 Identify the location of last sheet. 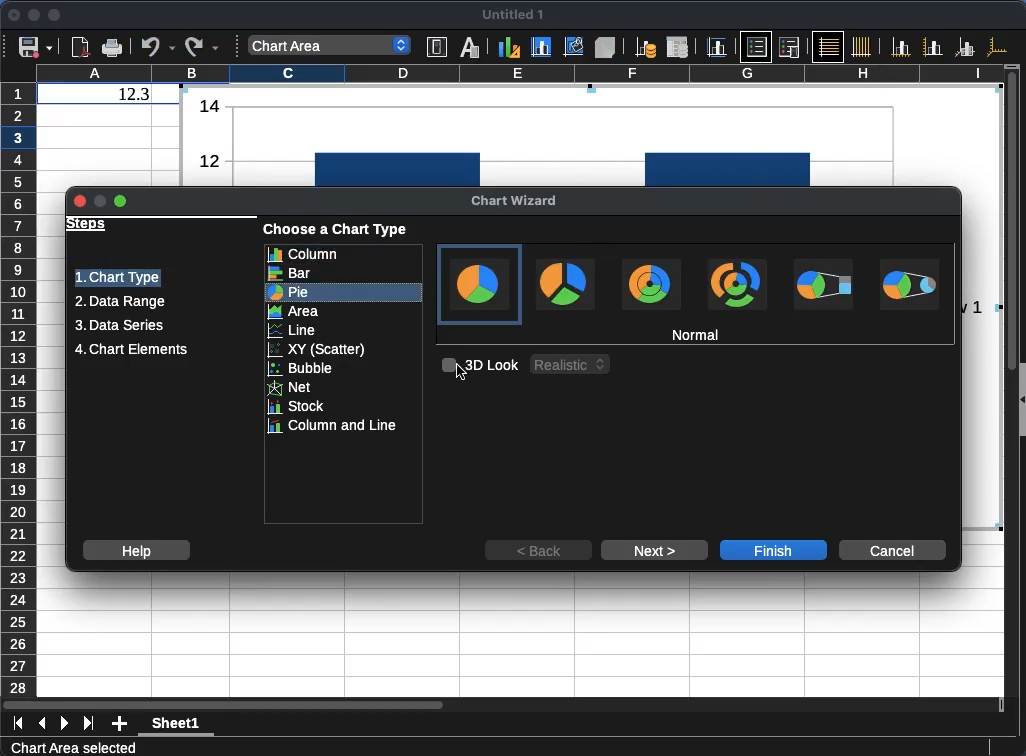
(88, 724).